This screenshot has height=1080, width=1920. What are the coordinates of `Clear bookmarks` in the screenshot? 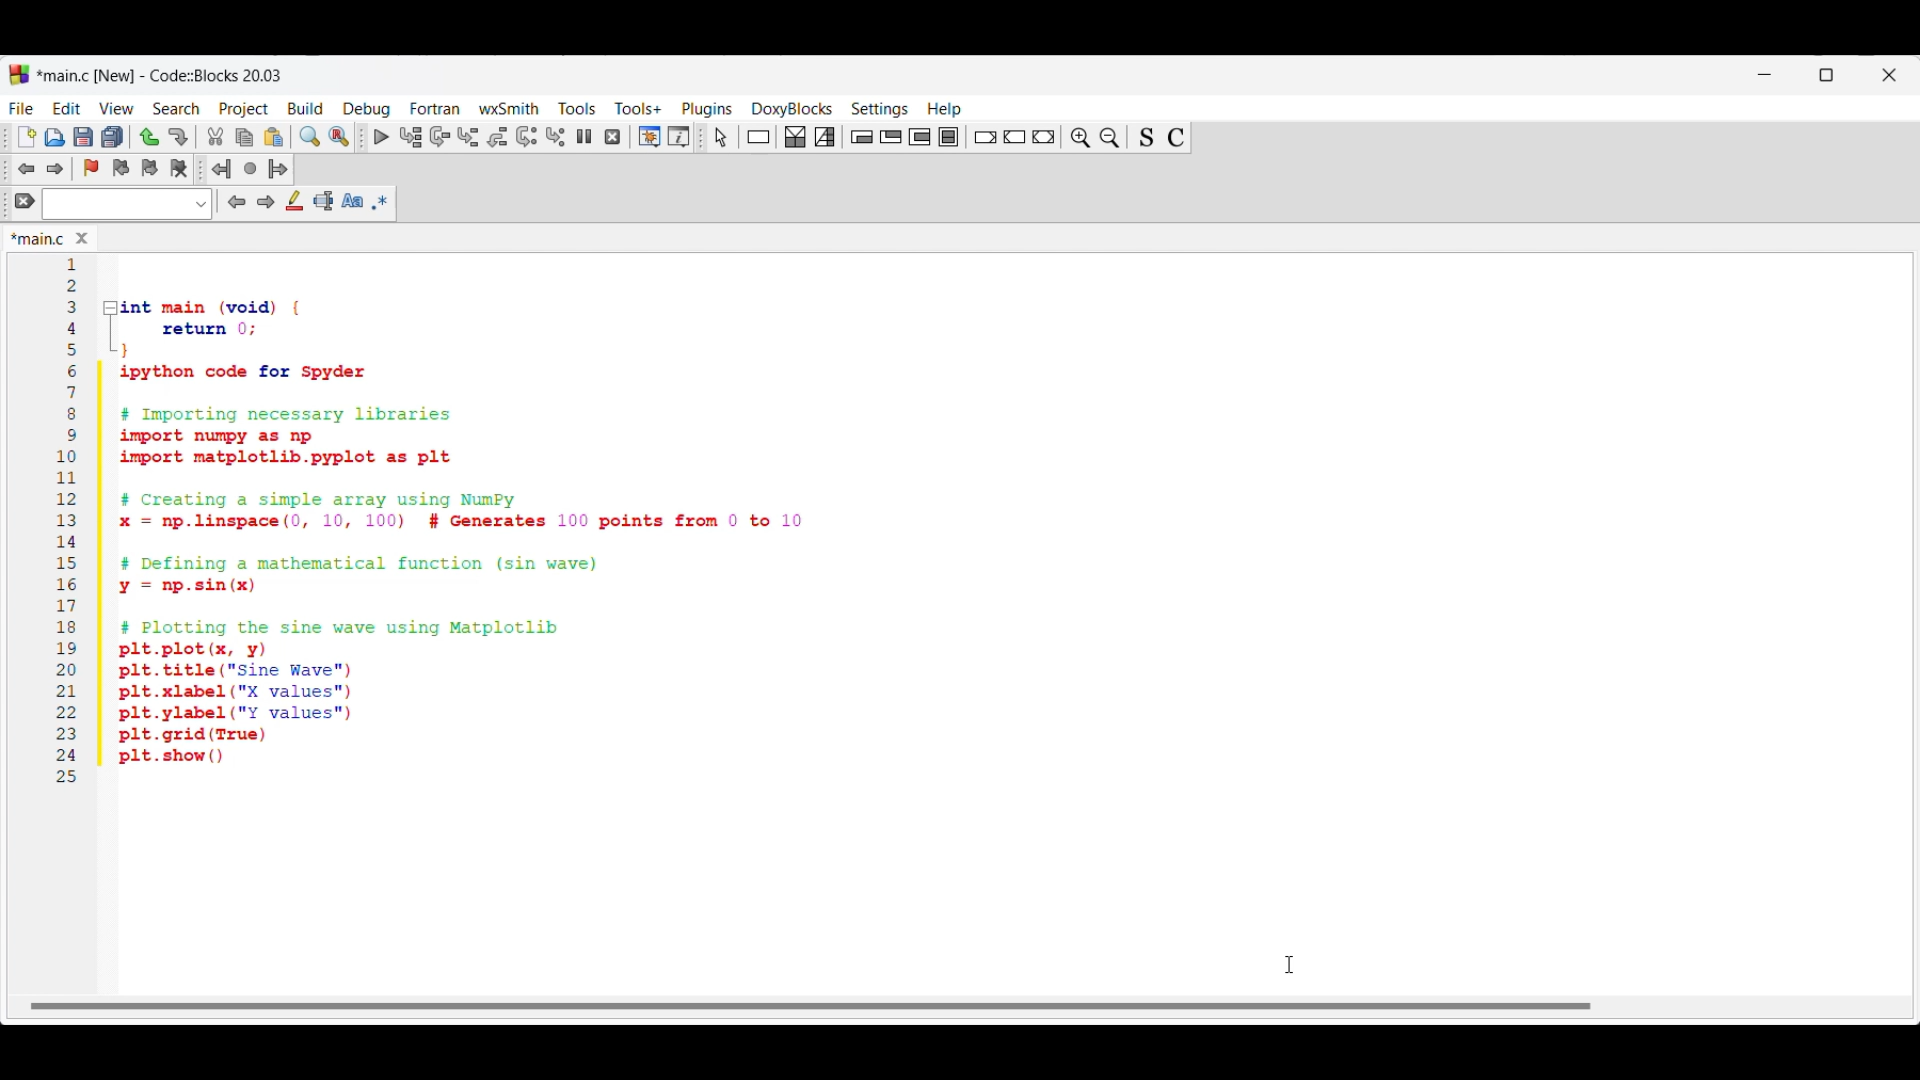 It's located at (178, 169).